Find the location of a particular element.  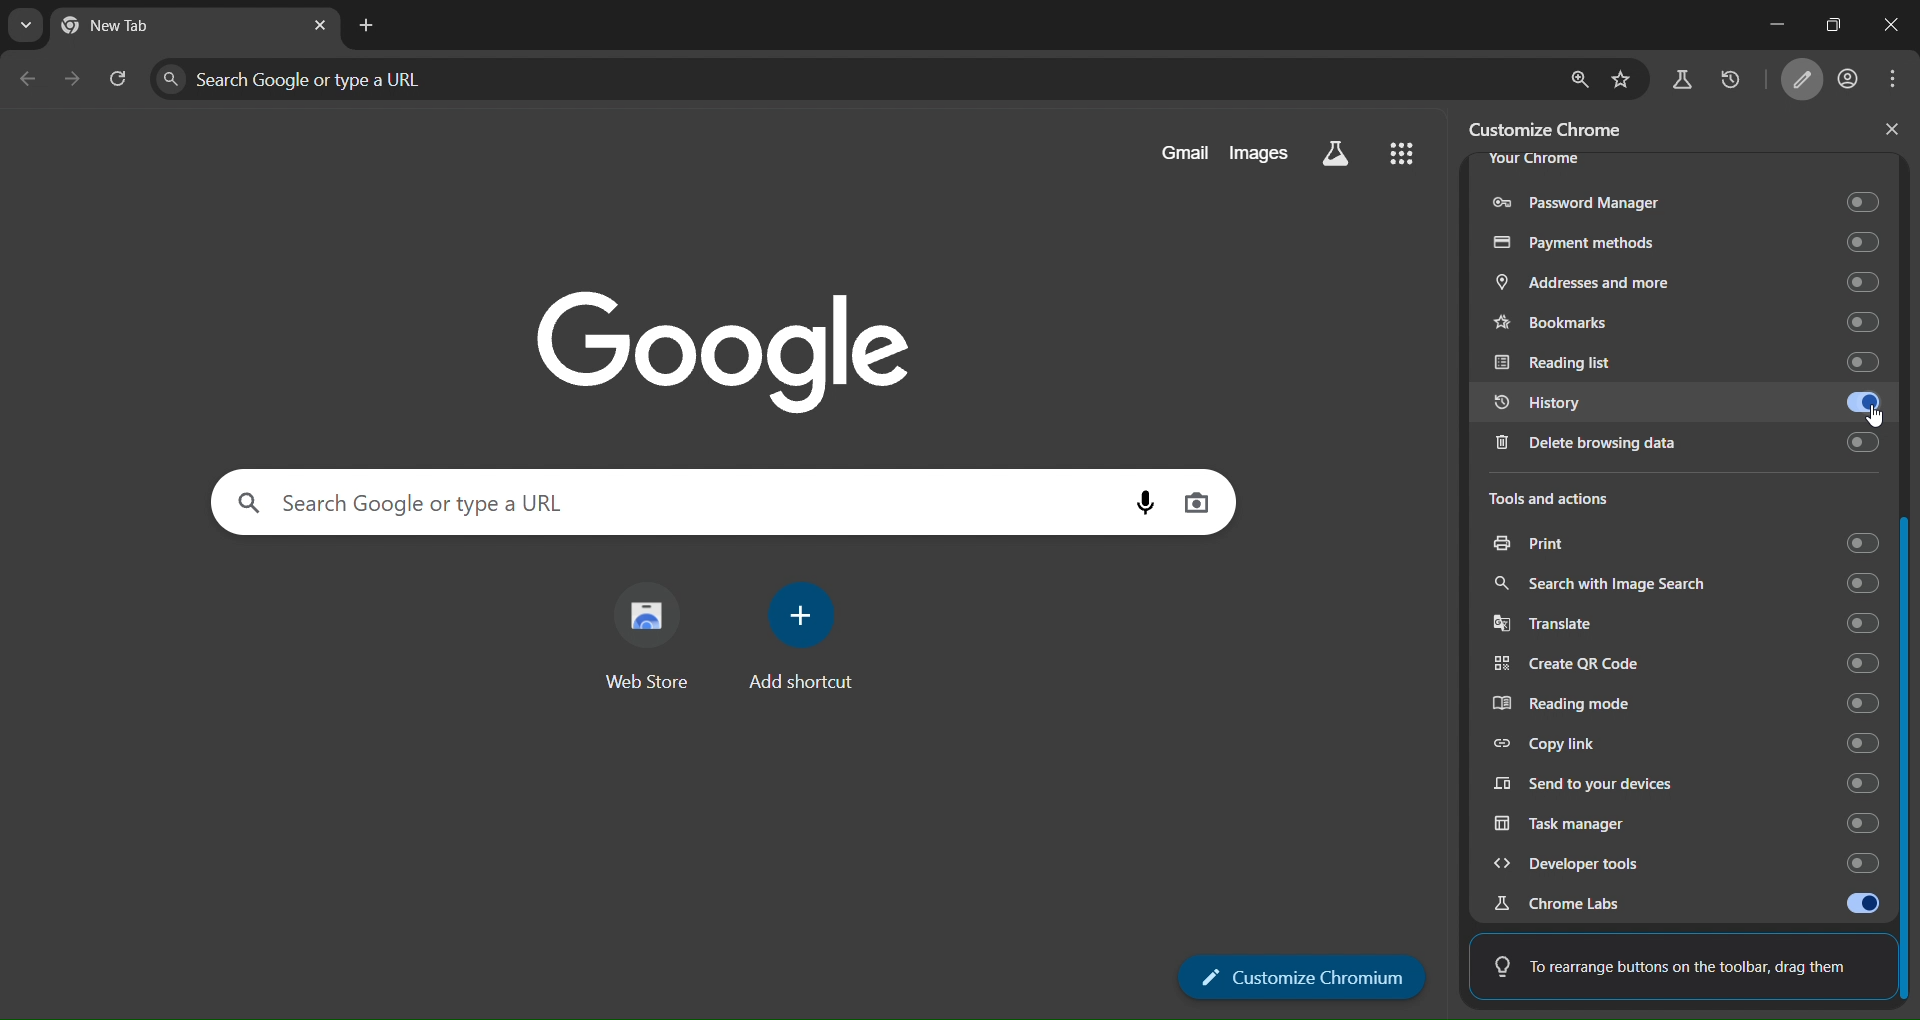

print is located at coordinates (1684, 546).